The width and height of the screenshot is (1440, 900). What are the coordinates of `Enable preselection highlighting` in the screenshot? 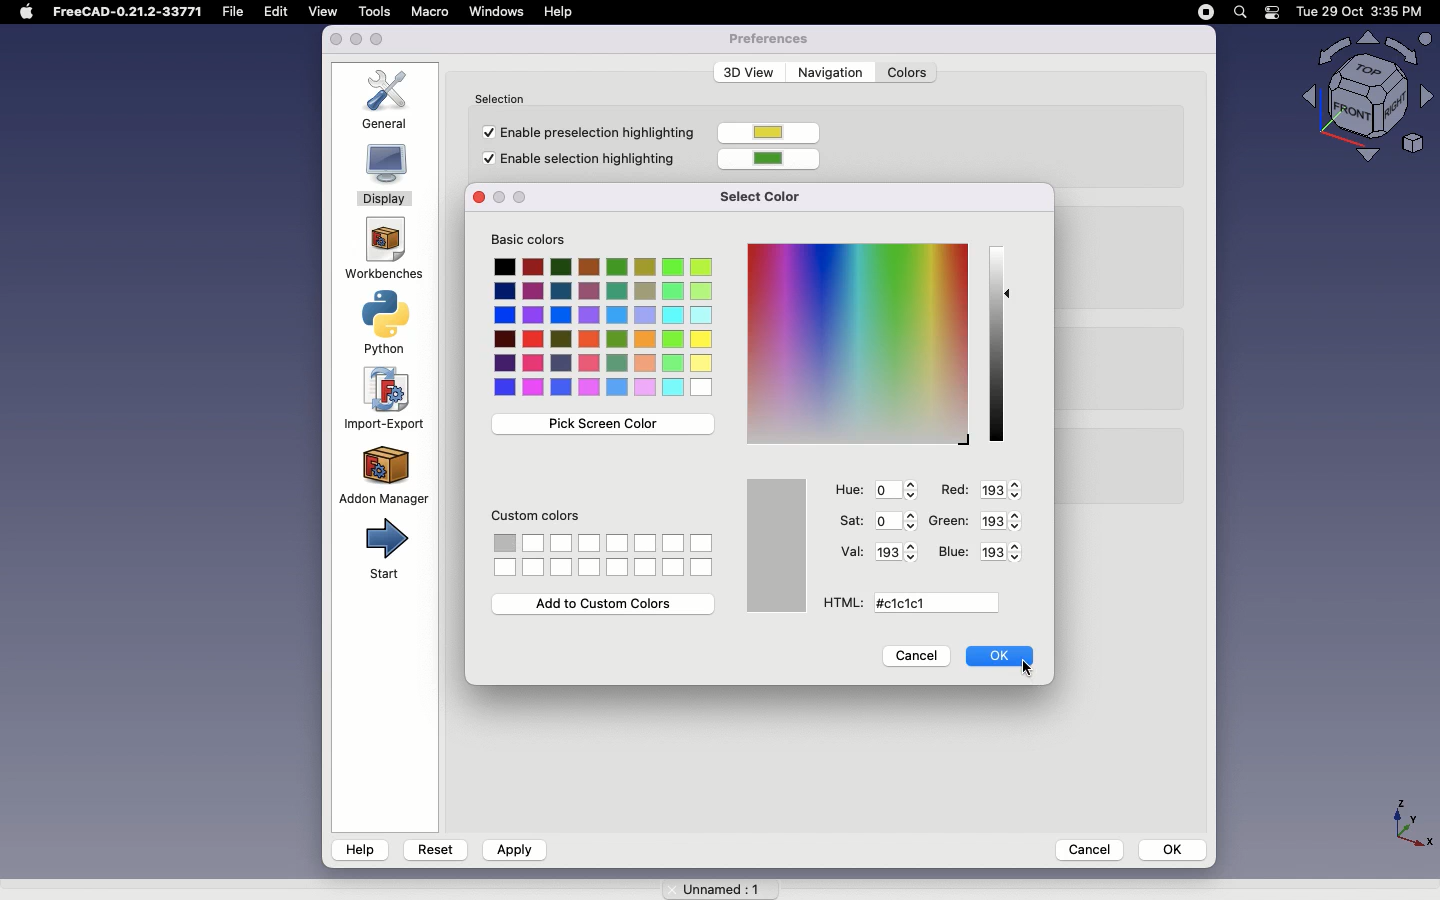 It's located at (583, 131).